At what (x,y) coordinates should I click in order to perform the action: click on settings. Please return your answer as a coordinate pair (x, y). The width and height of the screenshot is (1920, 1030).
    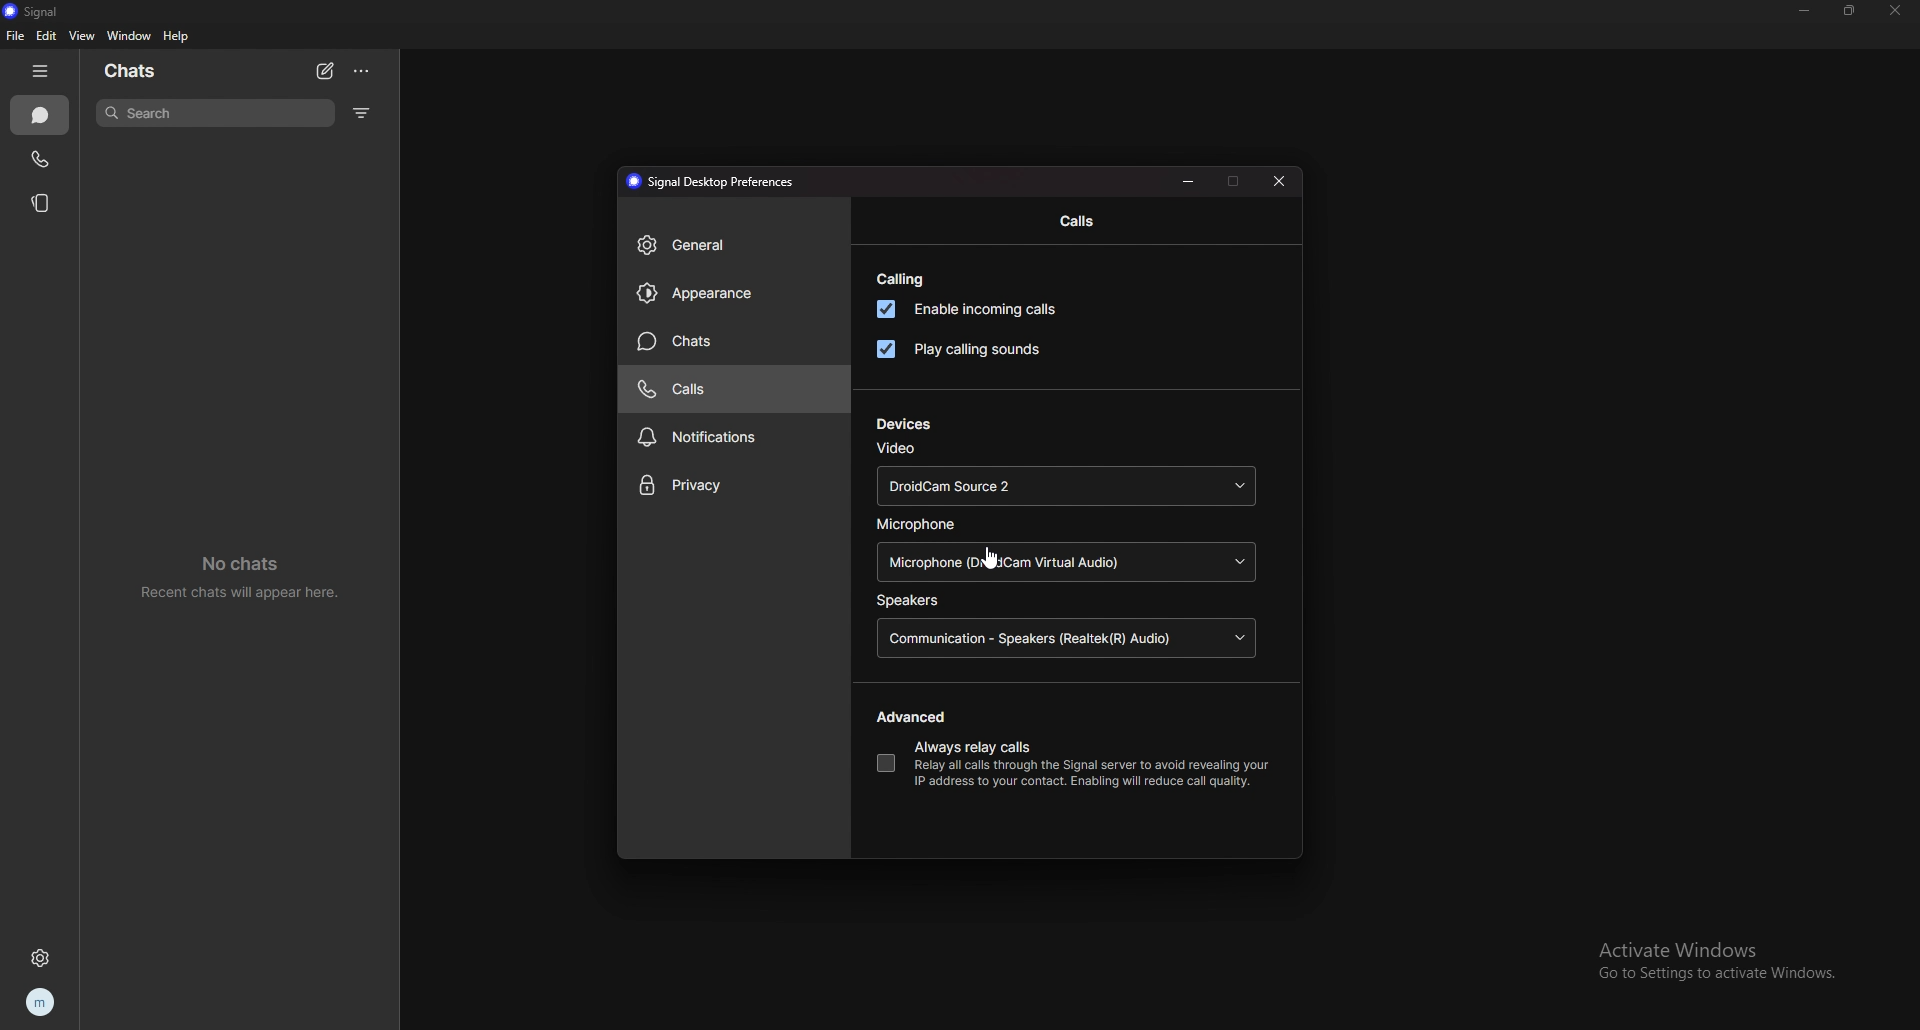
    Looking at the image, I should click on (44, 957).